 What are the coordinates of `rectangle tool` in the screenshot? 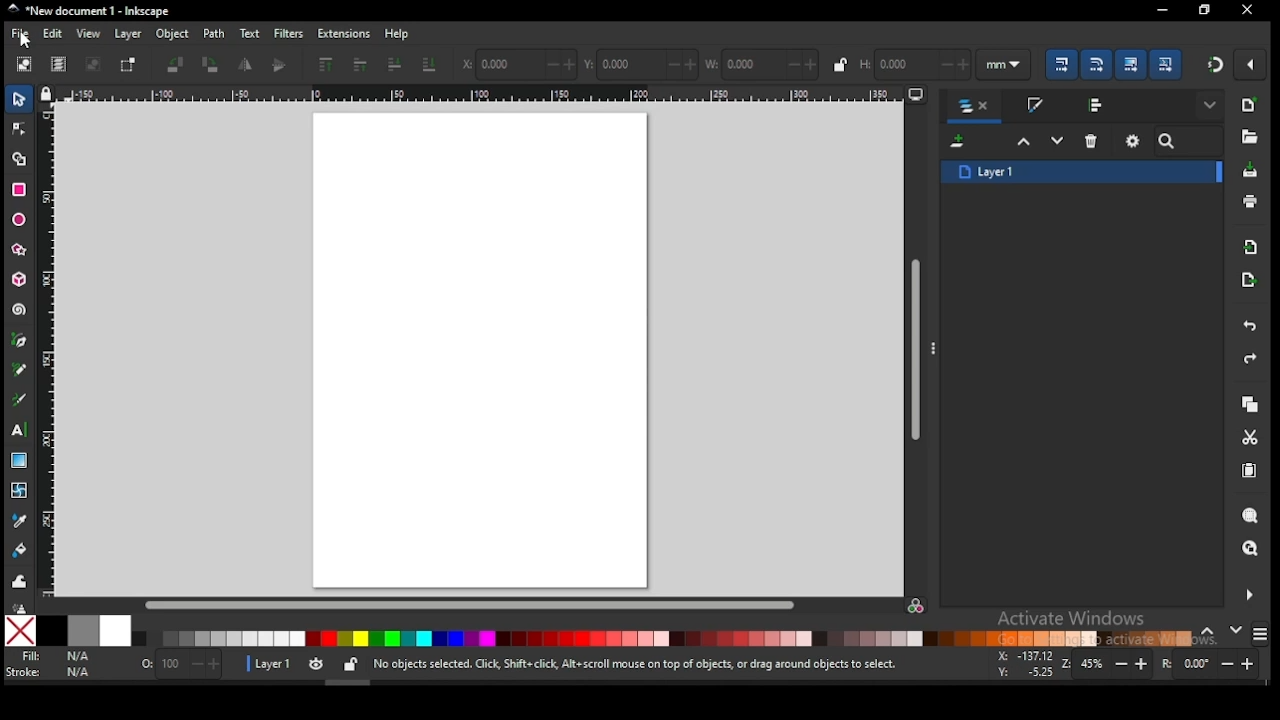 It's located at (19, 190).